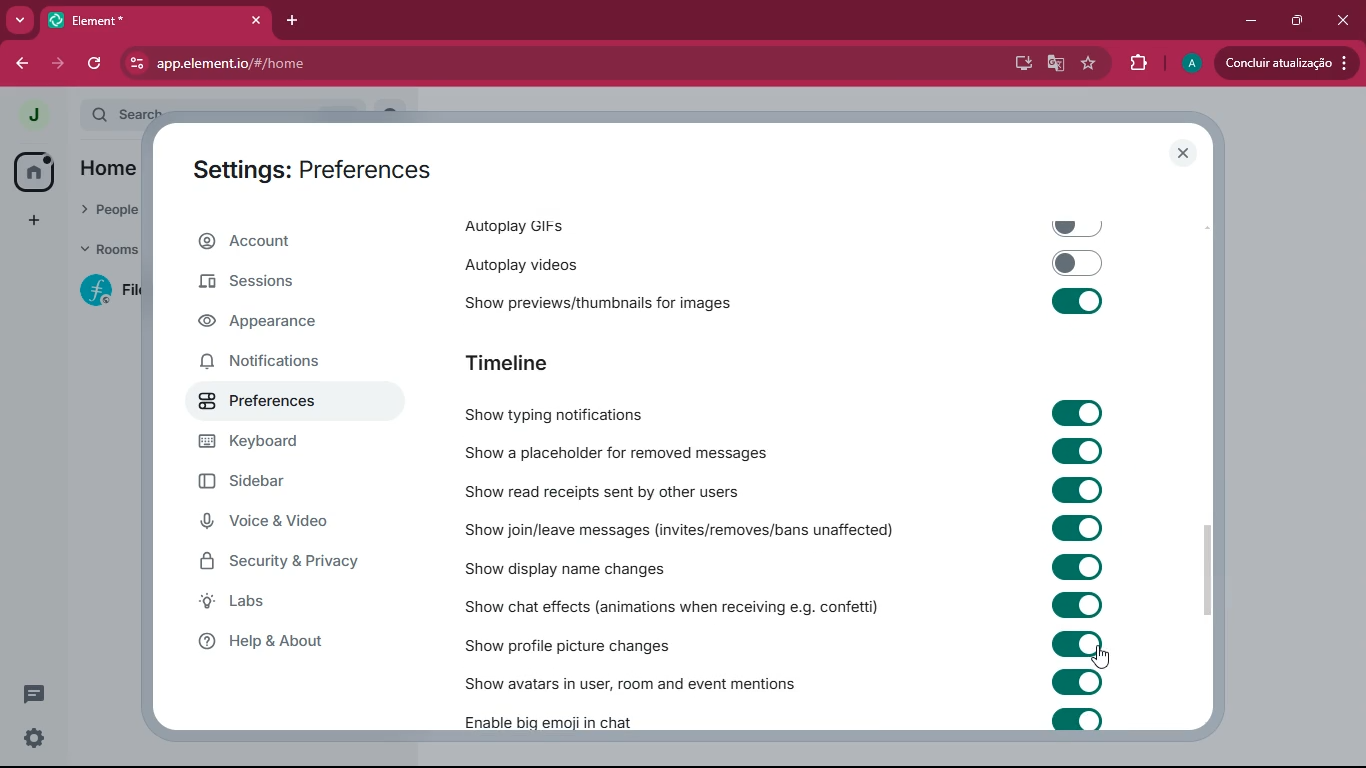 This screenshot has width=1366, height=768. Describe the element at coordinates (1054, 63) in the screenshot. I see `google translate` at that location.